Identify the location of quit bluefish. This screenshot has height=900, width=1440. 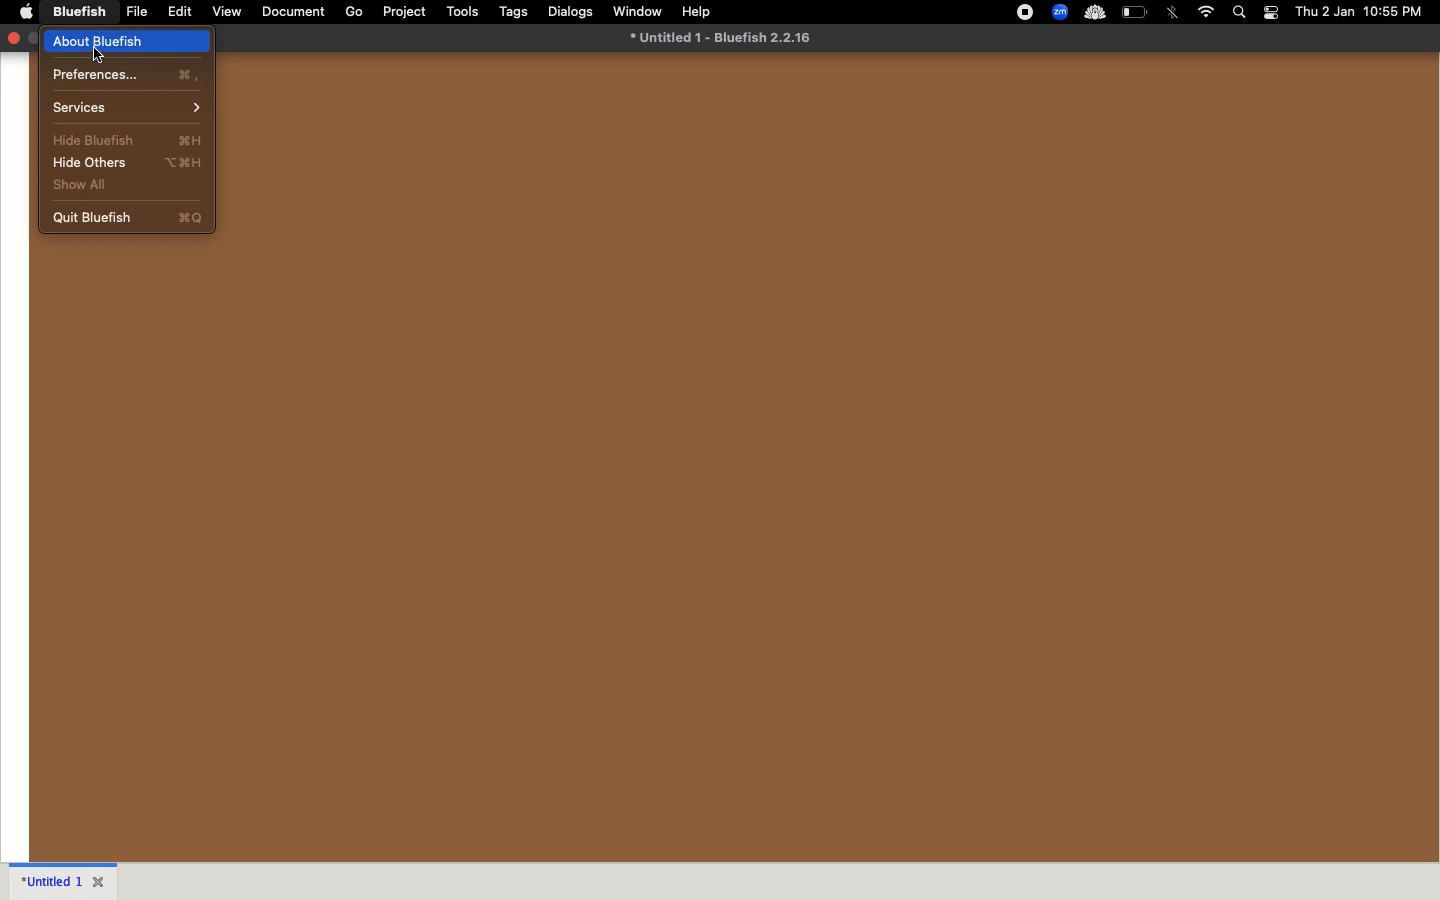
(127, 217).